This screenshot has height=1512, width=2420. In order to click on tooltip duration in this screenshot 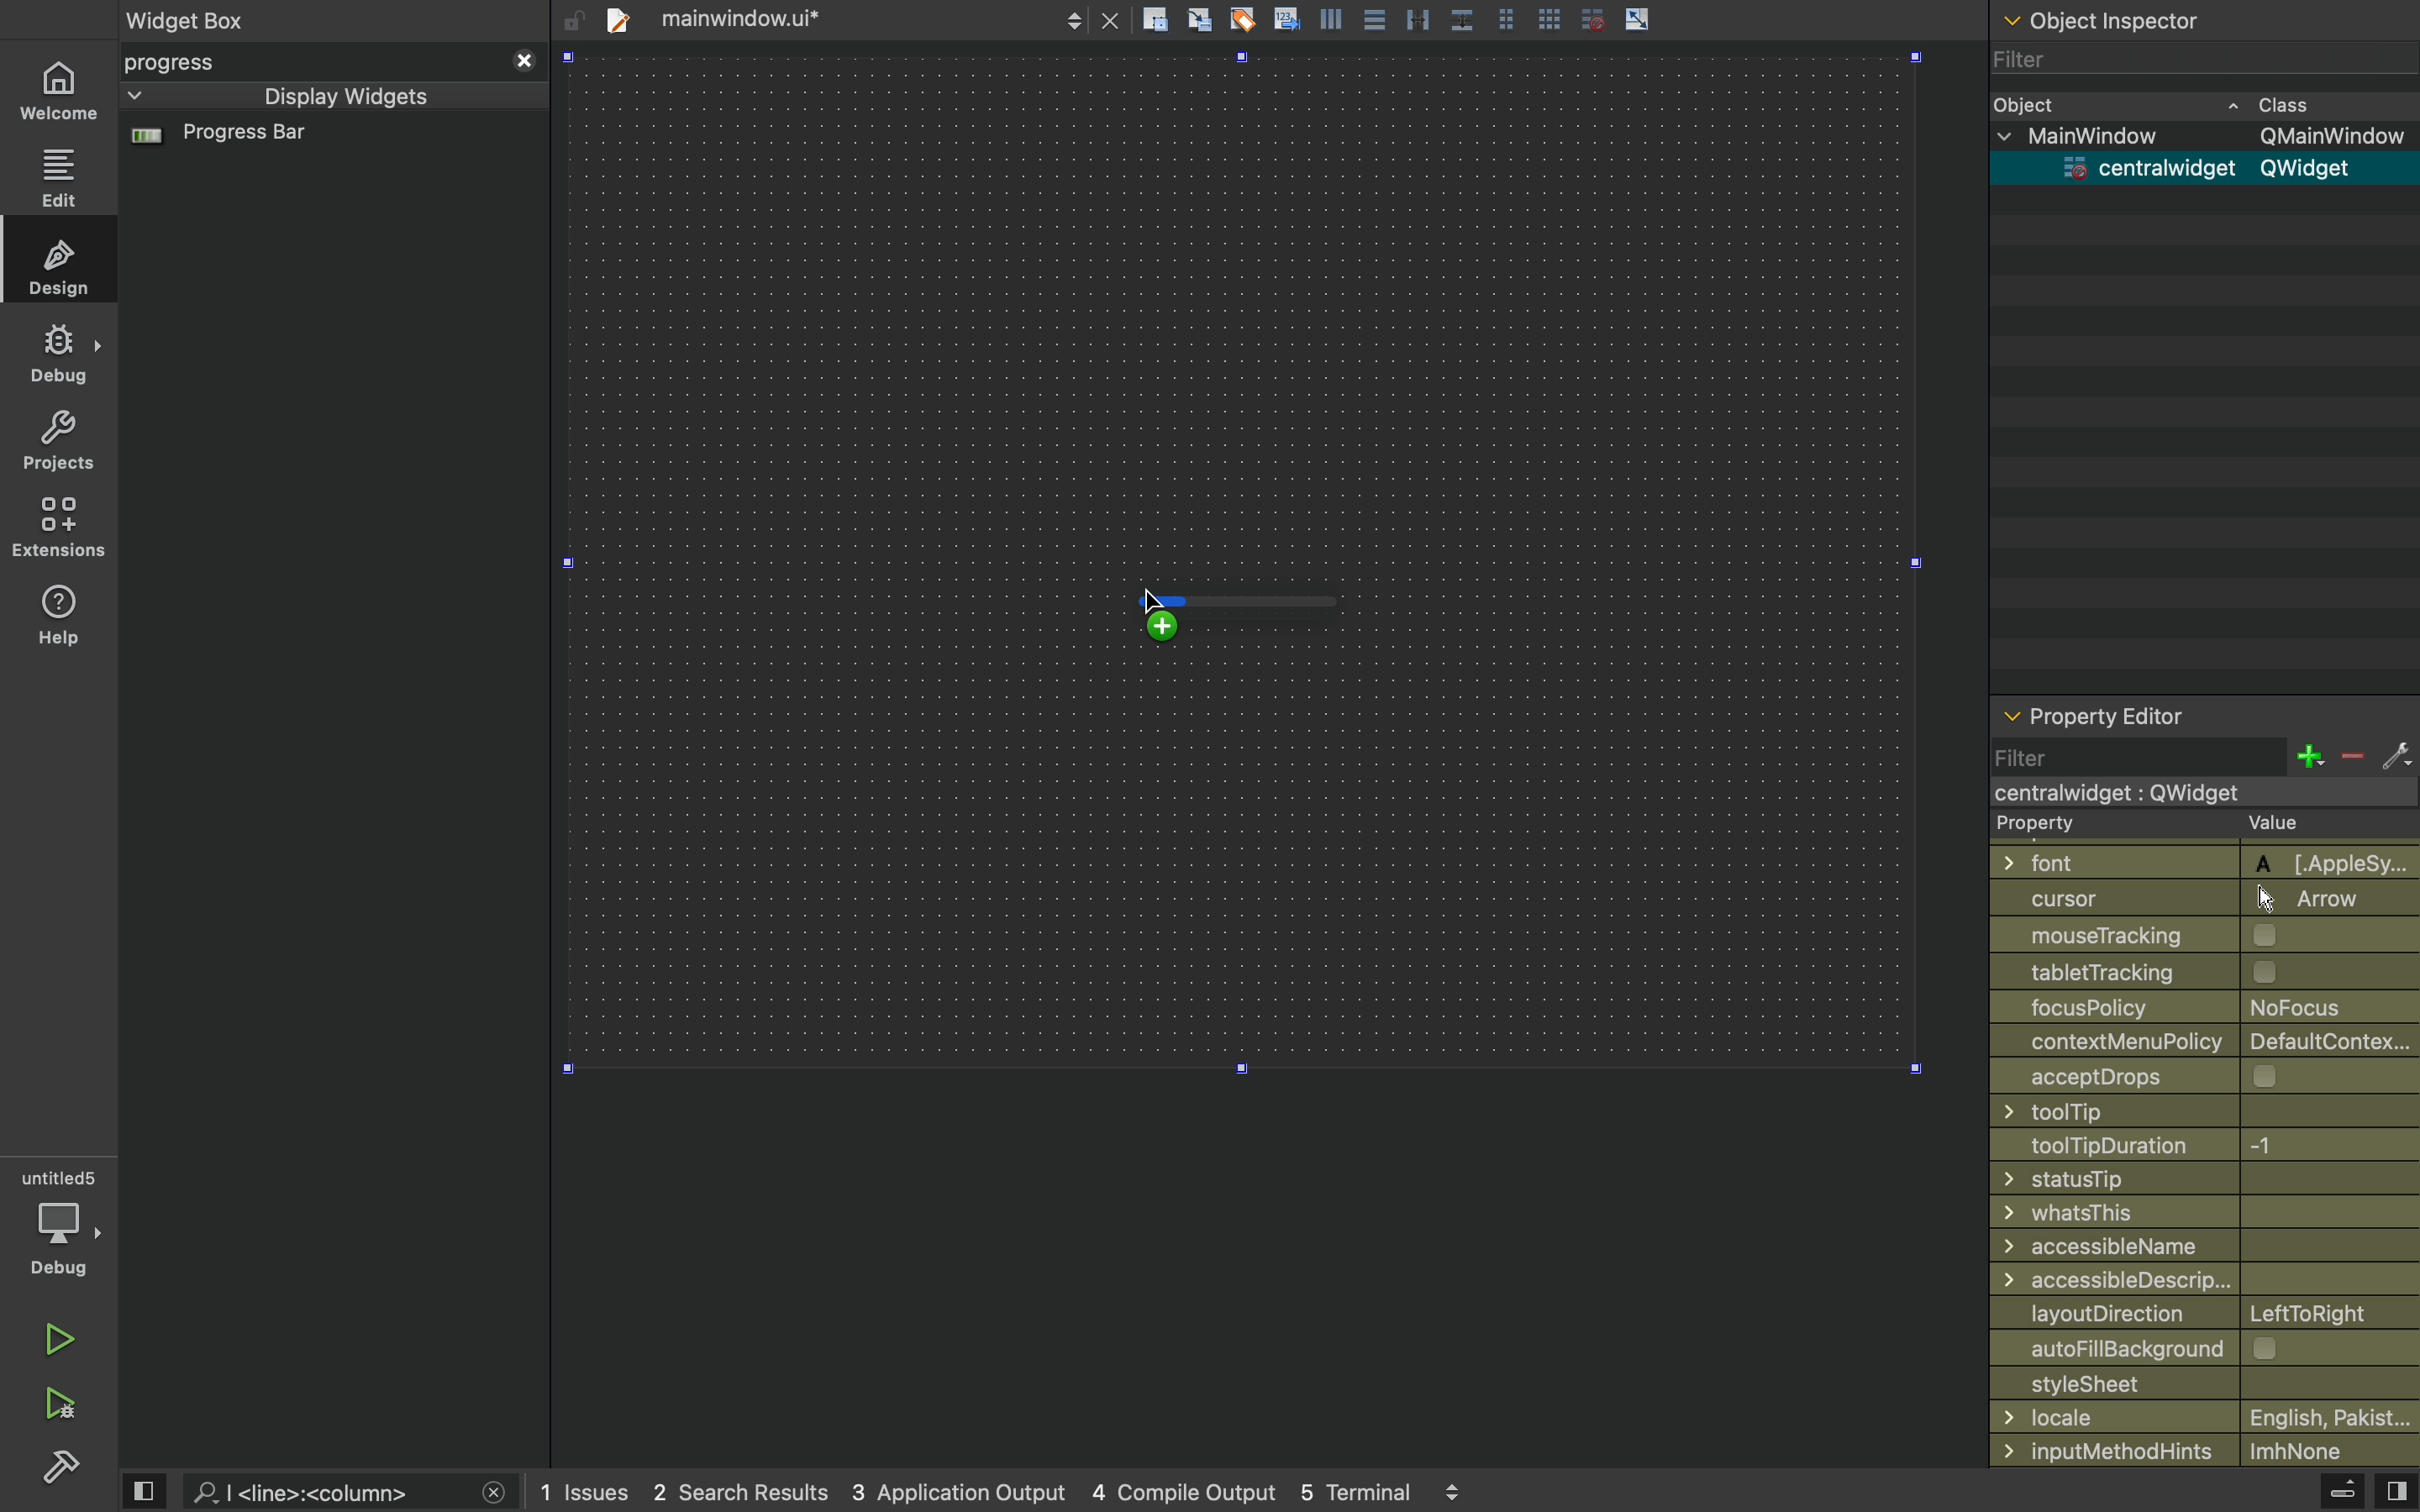, I will do `click(2177, 1146)`.